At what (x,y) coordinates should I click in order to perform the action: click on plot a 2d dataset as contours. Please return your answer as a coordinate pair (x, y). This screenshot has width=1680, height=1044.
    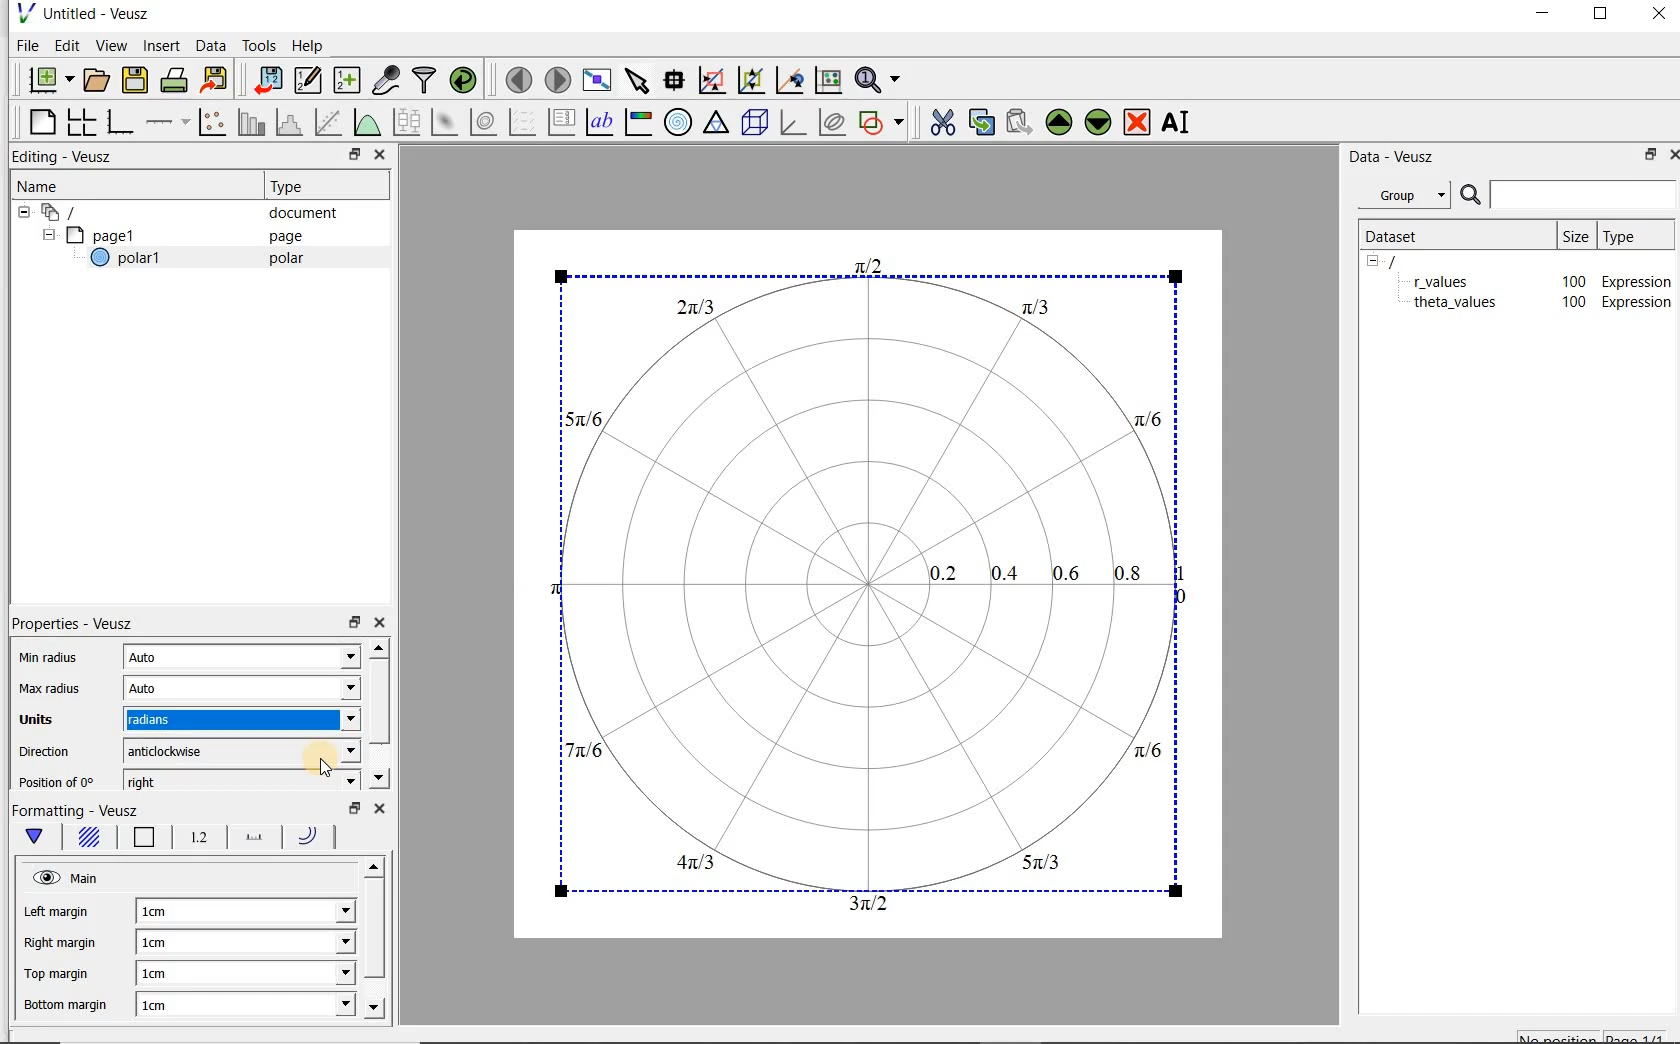
    Looking at the image, I should click on (485, 122).